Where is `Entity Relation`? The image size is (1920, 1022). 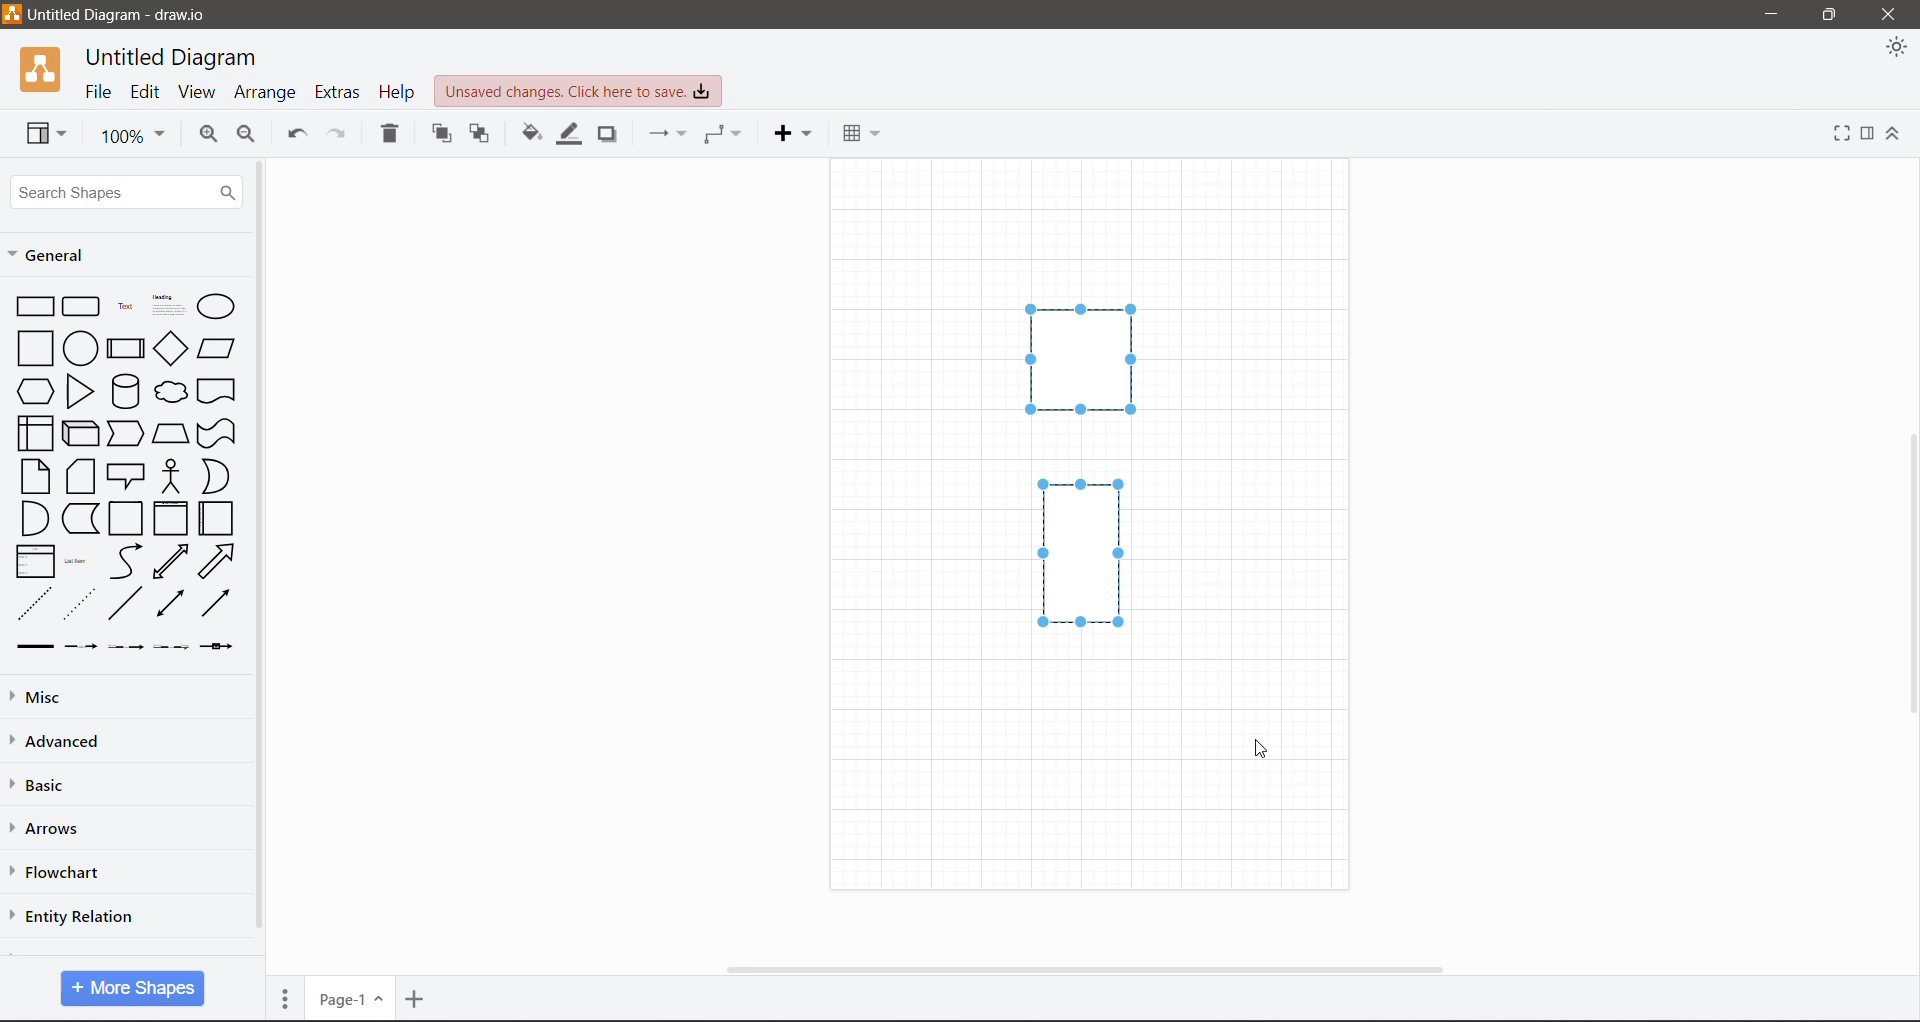 Entity Relation is located at coordinates (72, 915).